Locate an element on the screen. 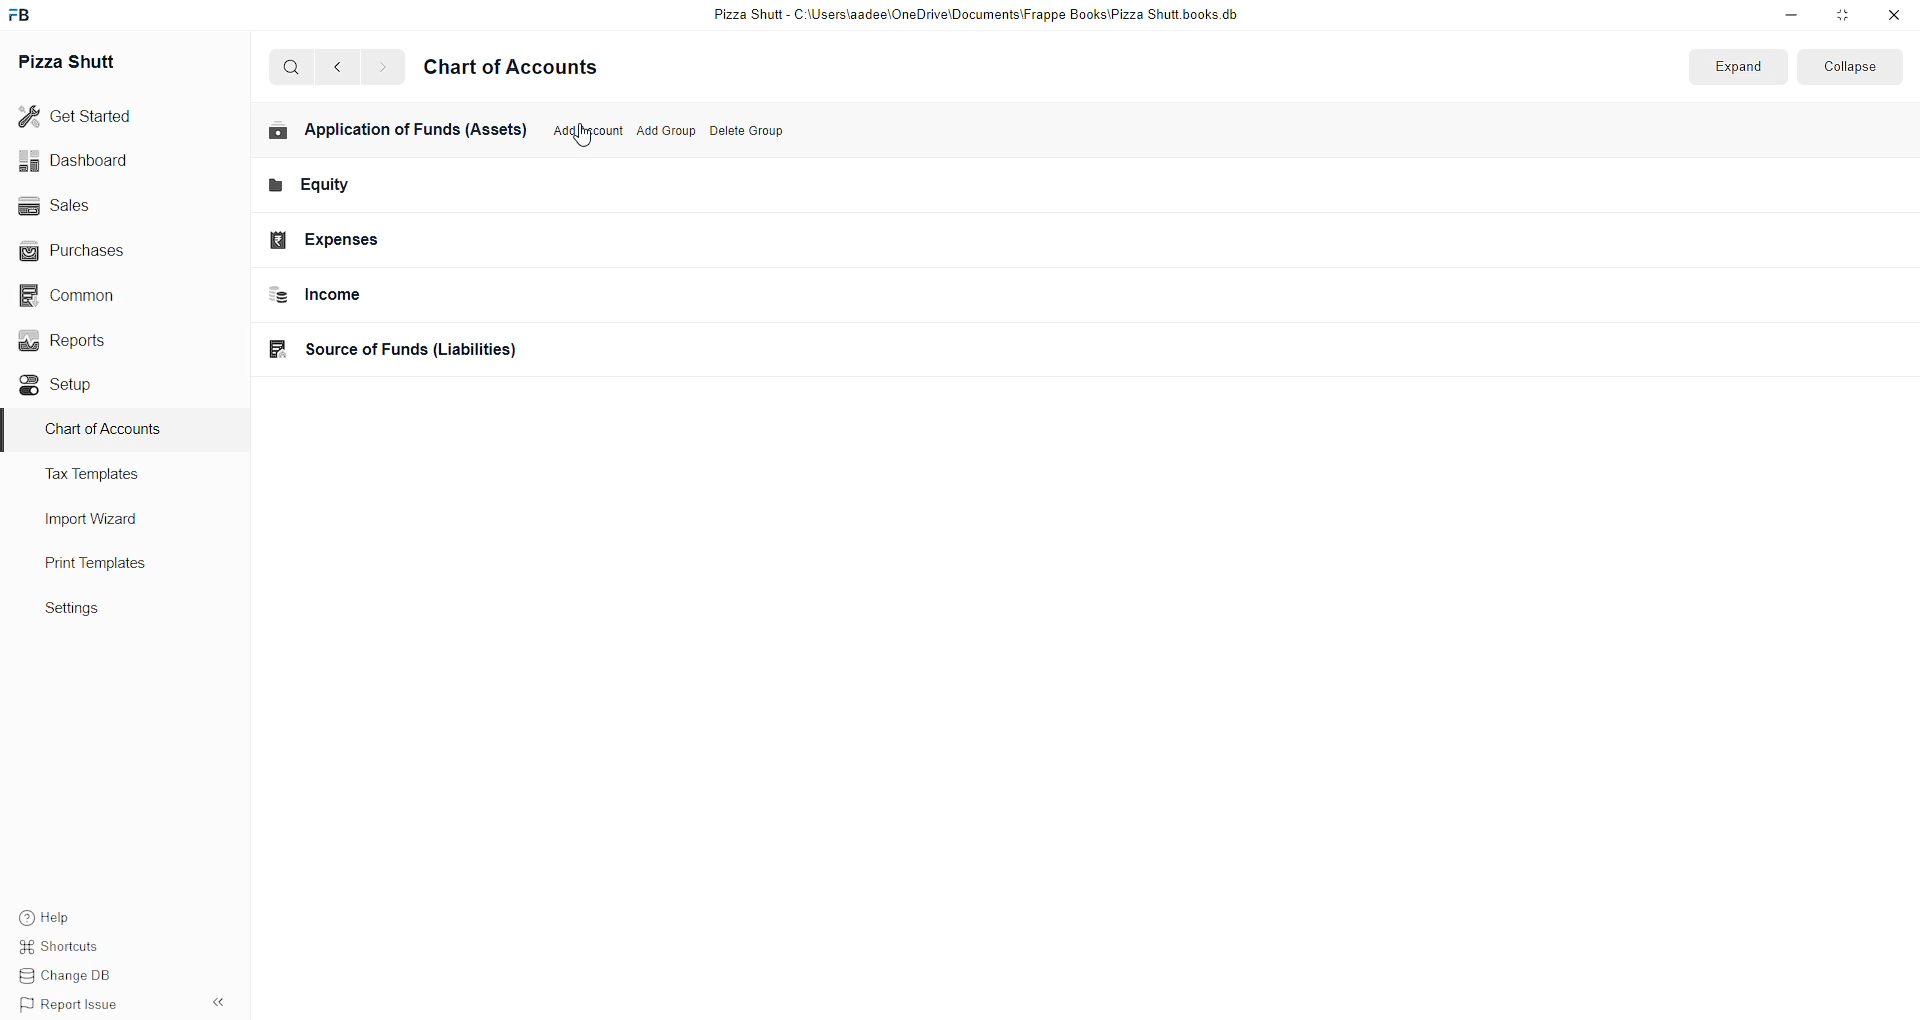 The image size is (1920, 1020). Pizza Shutt is located at coordinates (93, 65).